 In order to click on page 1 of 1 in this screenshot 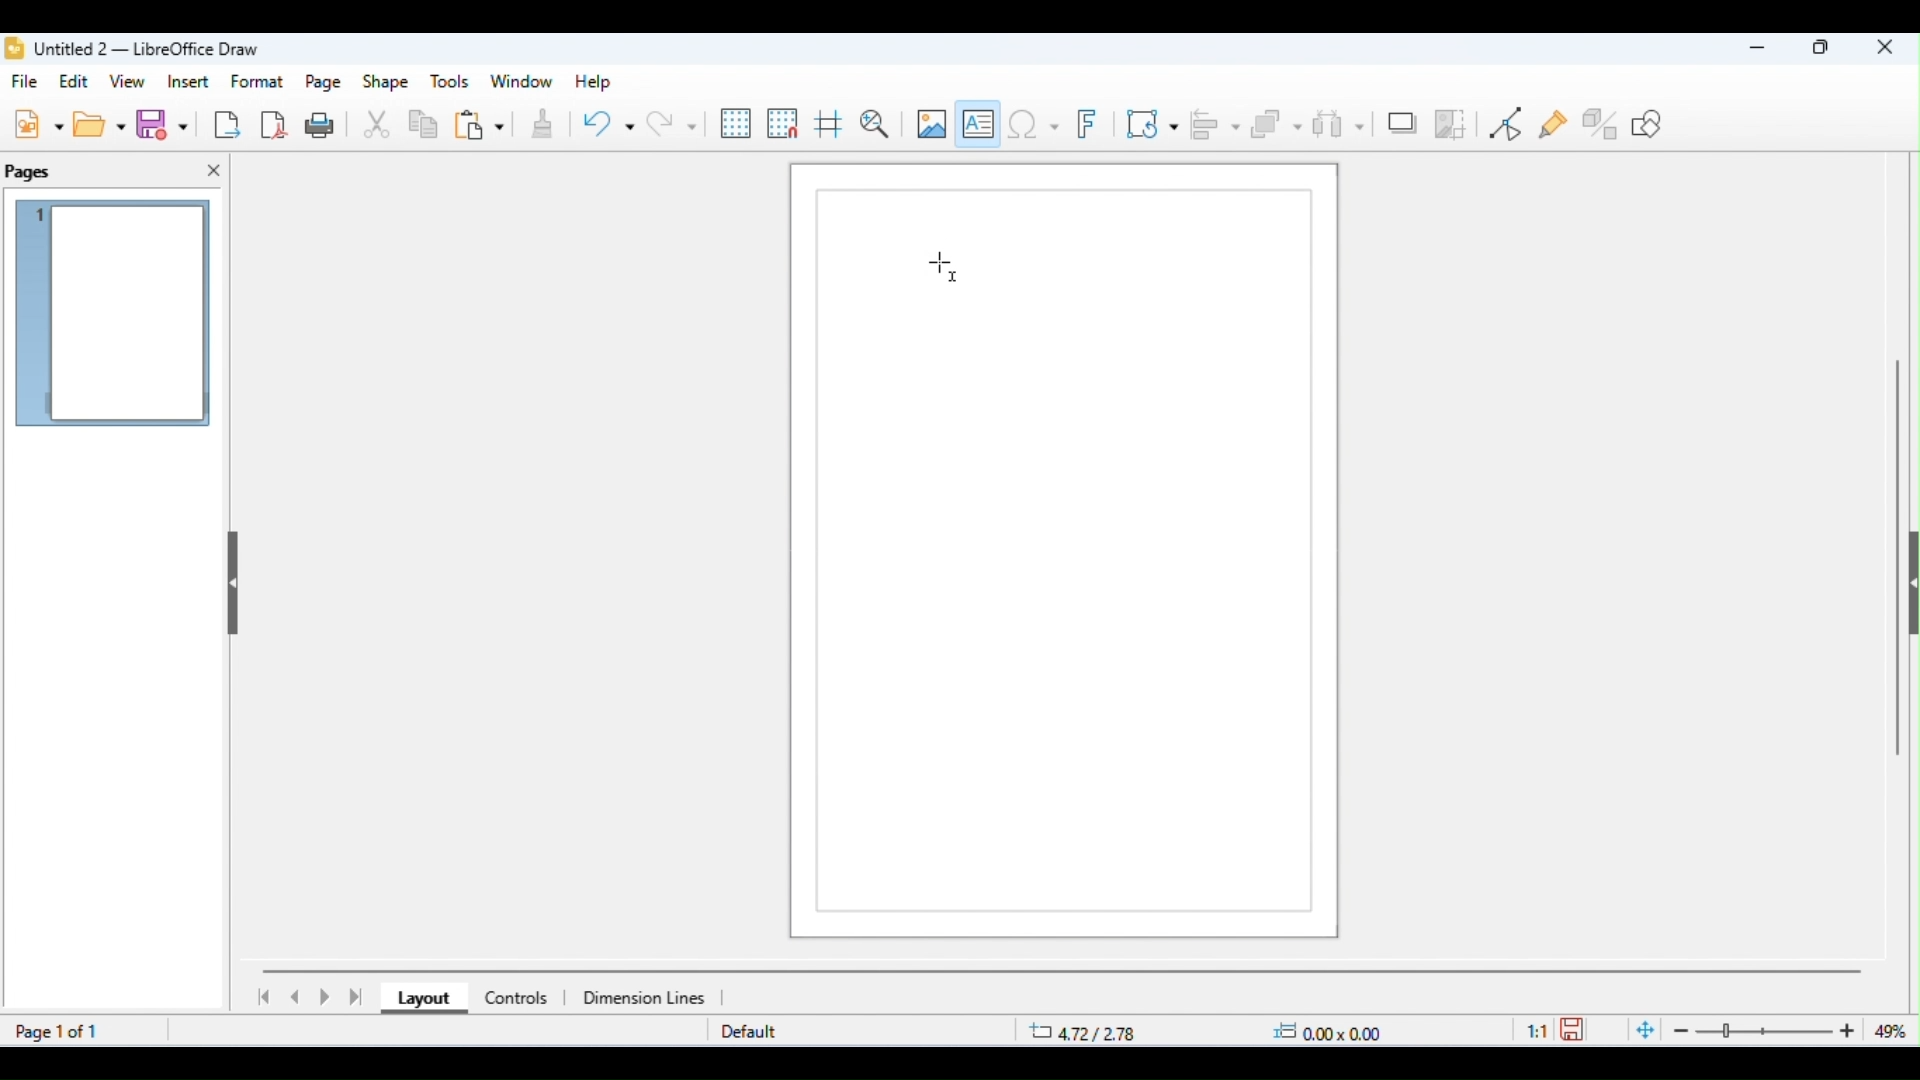, I will do `click(60, 1031)`.